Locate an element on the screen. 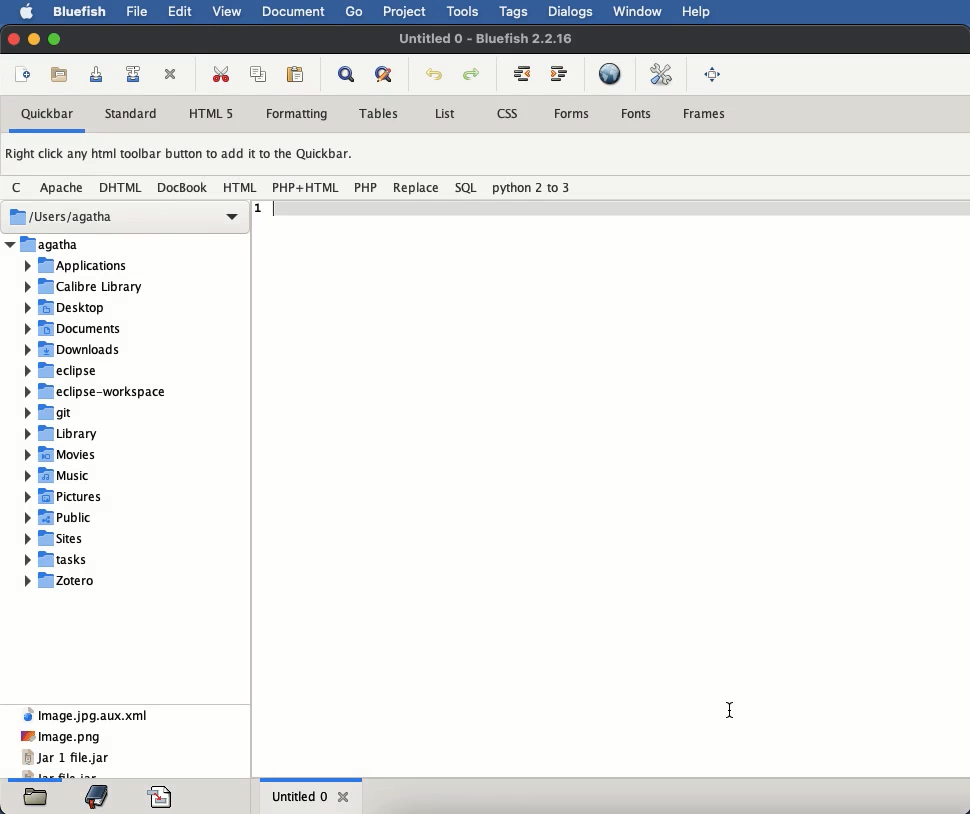  HTML is located at coordinates (242, 187).